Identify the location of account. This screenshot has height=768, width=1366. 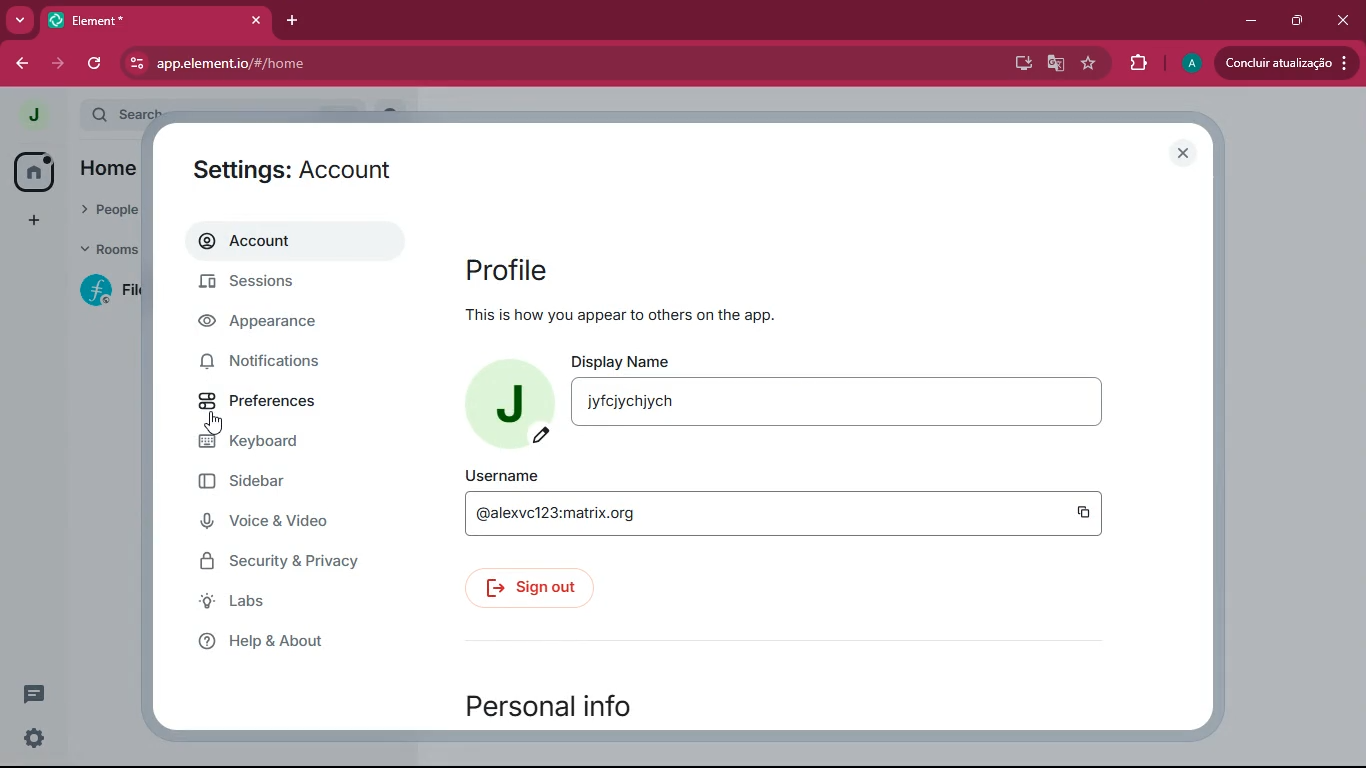
(285, 241).